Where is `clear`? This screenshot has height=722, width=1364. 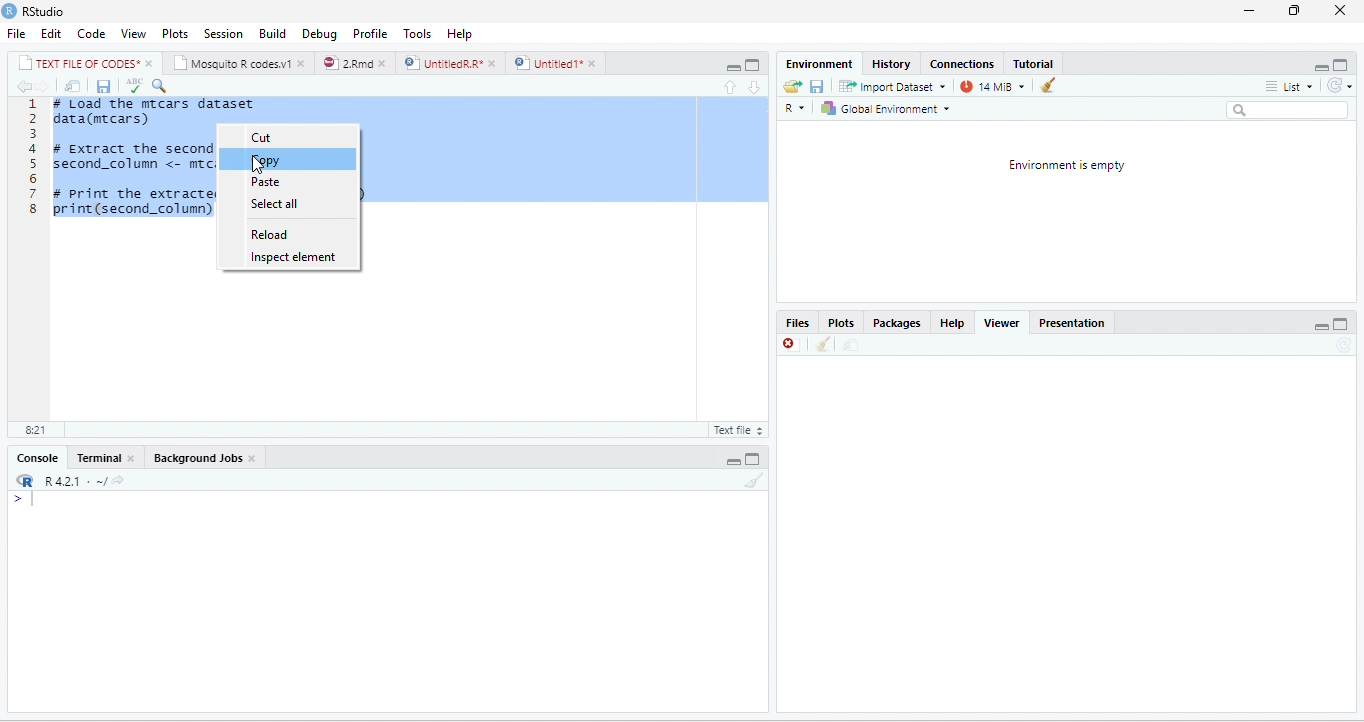 clear is located at coordinates (1047, 85).